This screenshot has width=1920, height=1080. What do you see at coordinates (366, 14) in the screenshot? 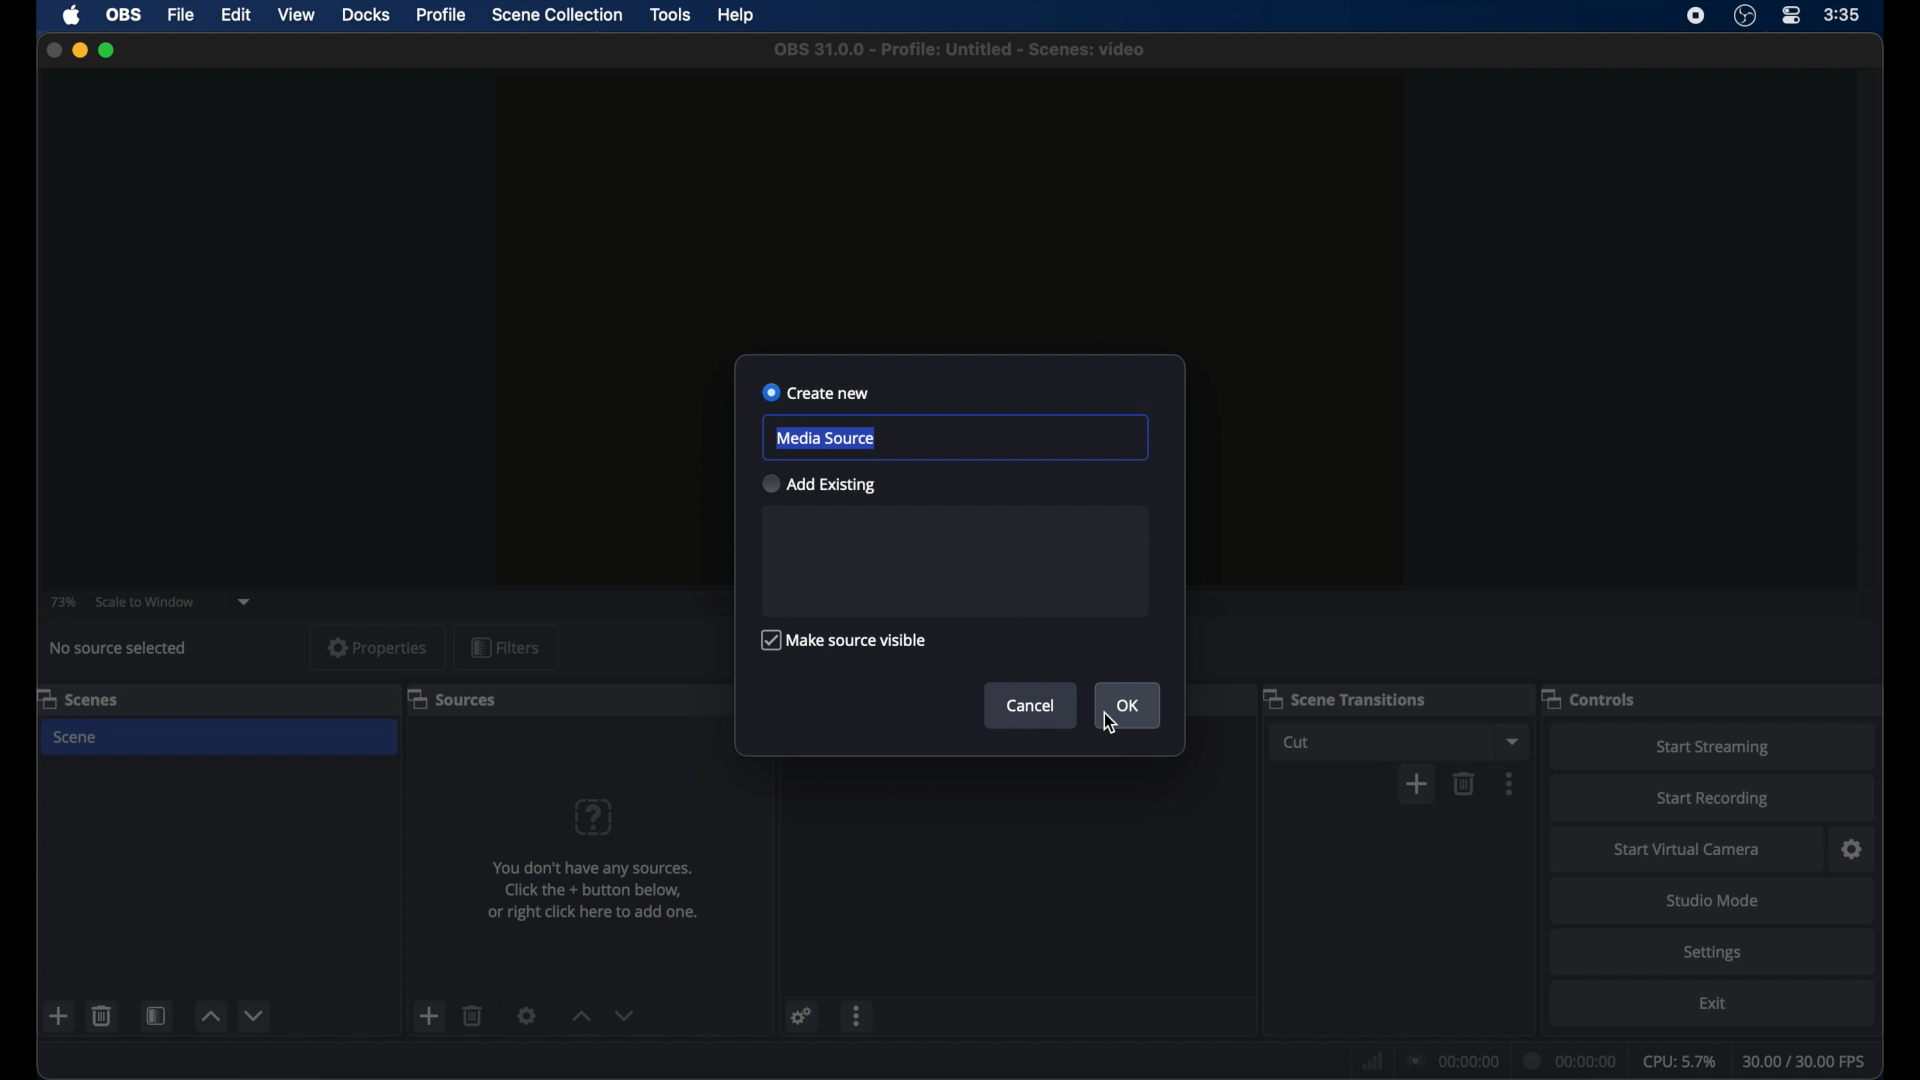
I see `docks` at bounding box center [366, 14].